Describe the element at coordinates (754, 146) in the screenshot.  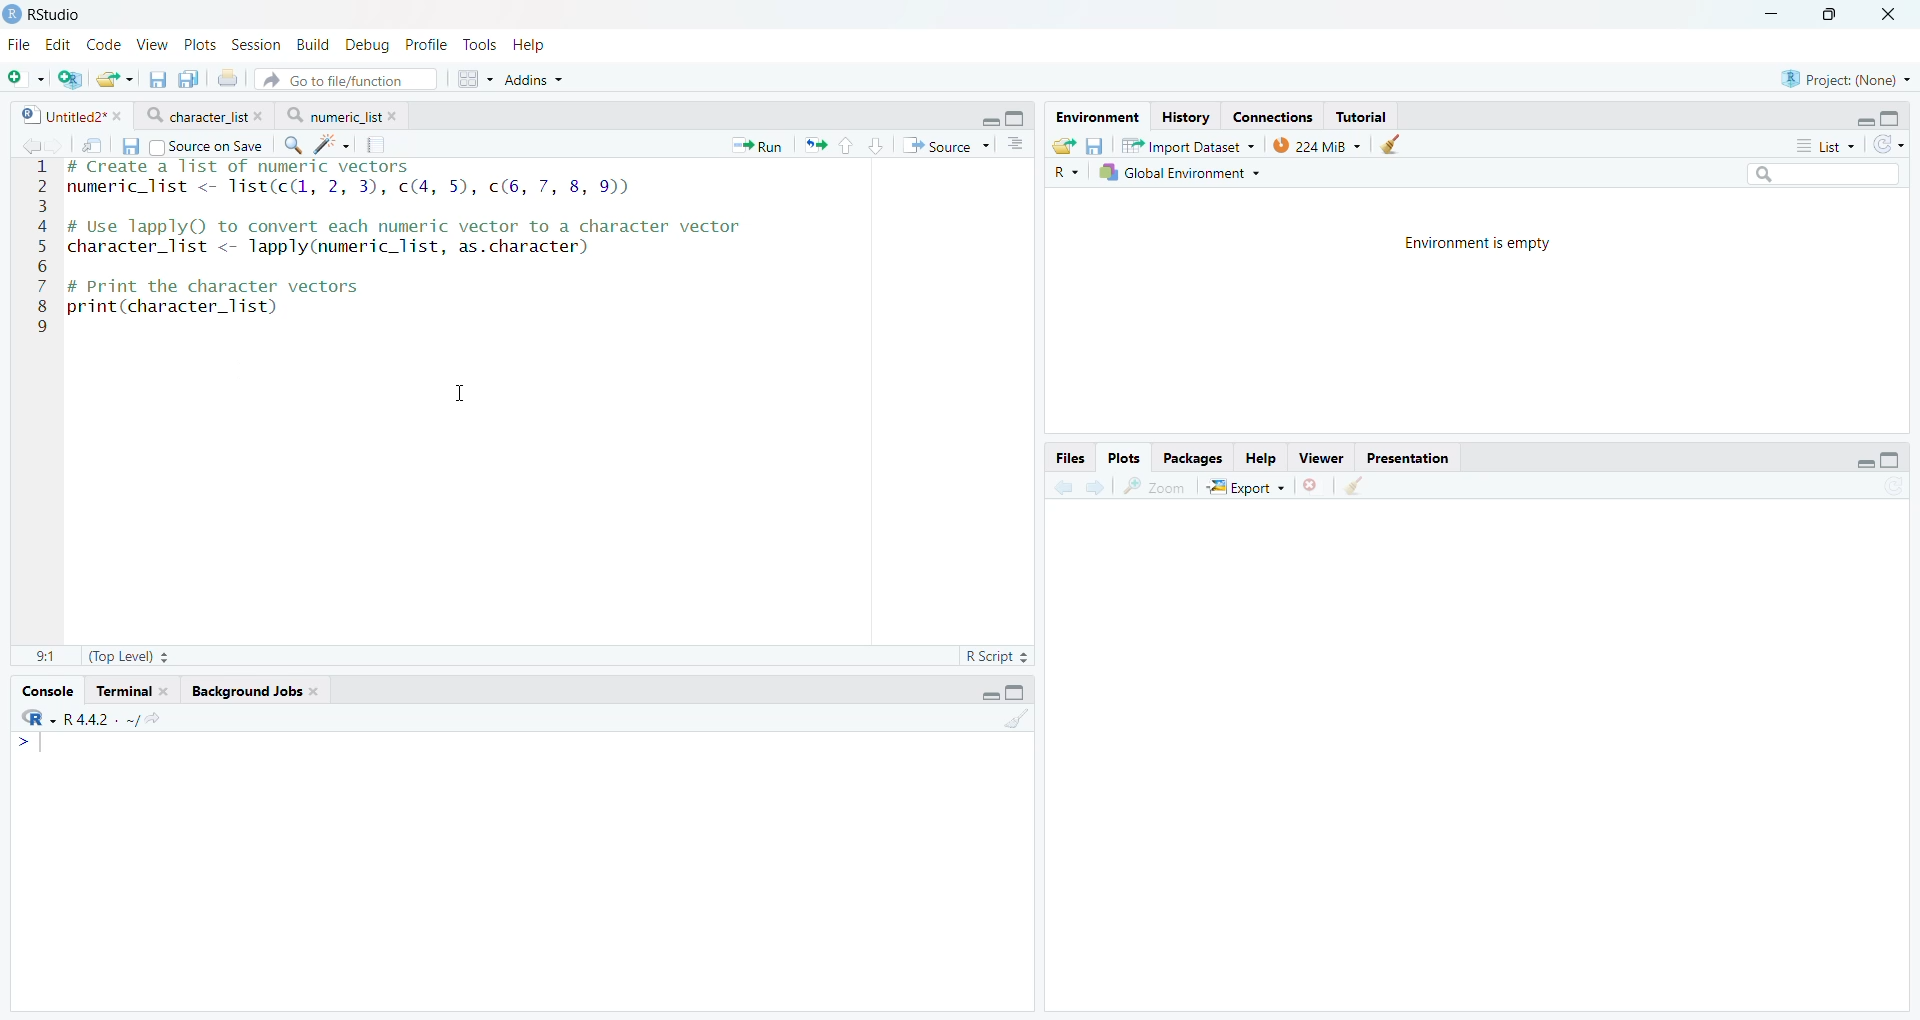
I see `Run current line` at that location.